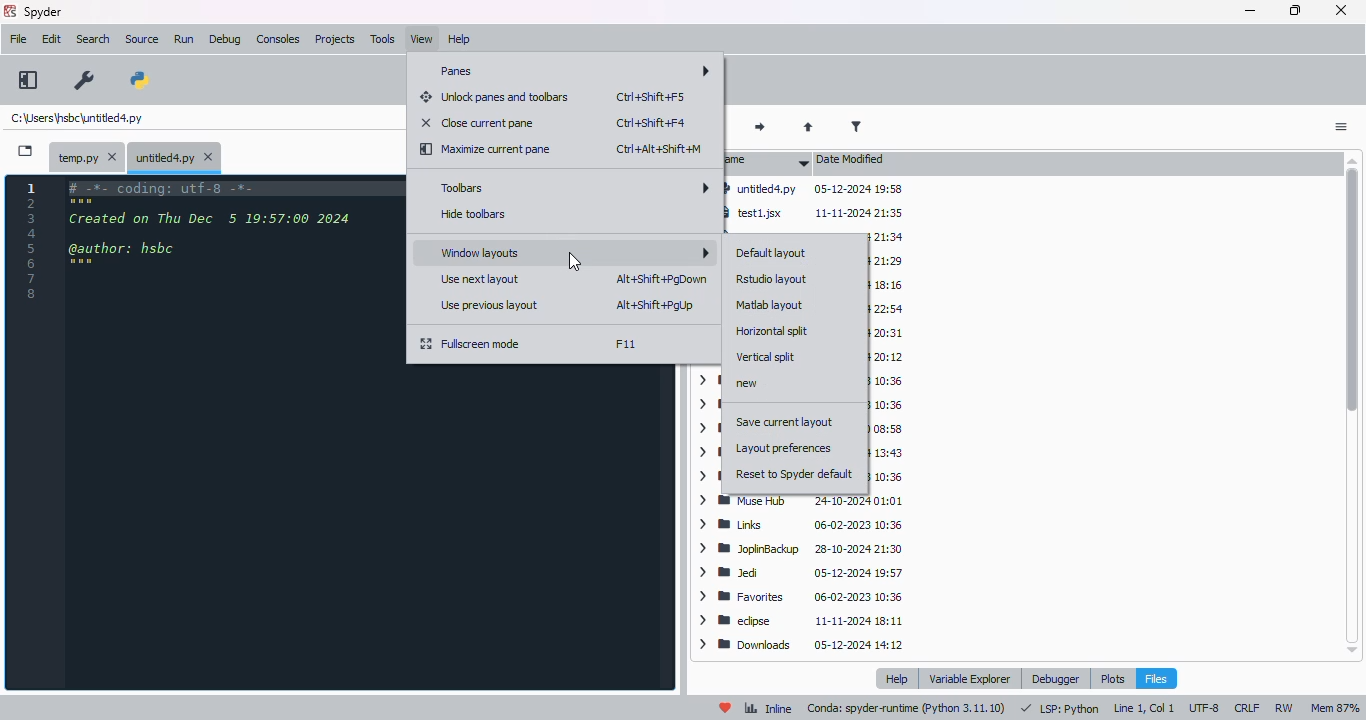  I want to click on variable explorer, so click(971, 678).